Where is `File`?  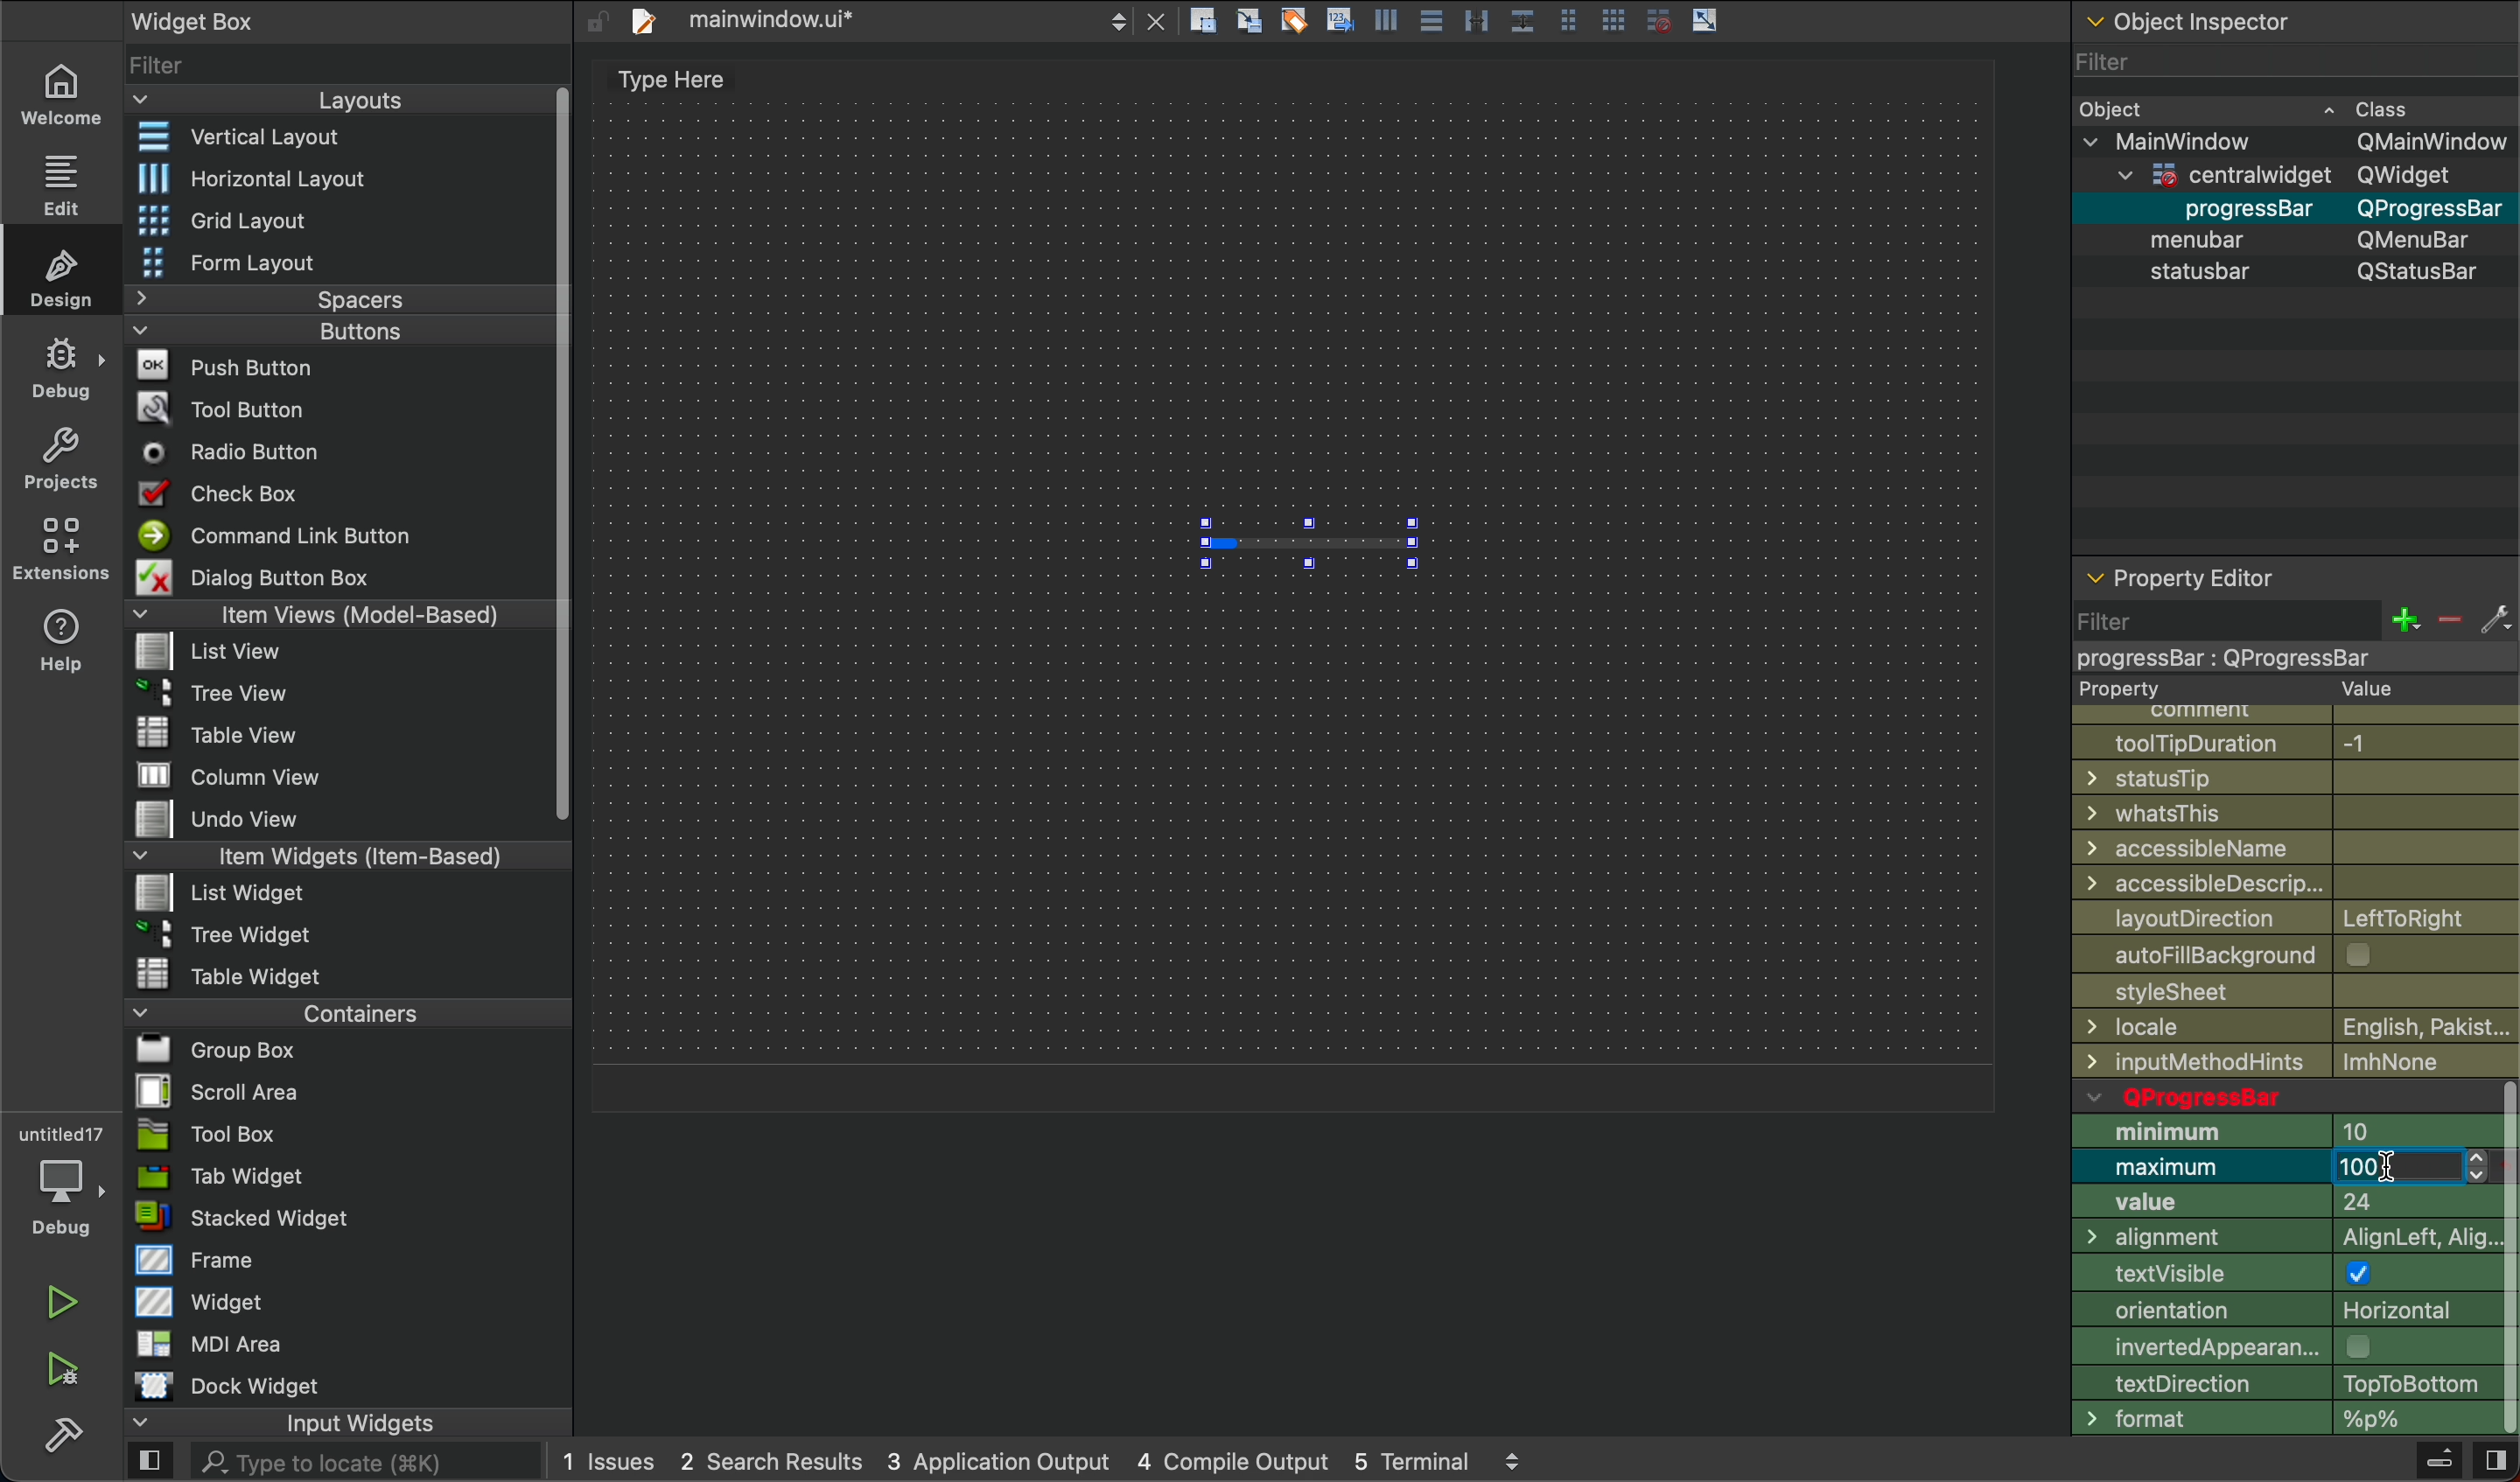 File is located at coordinates (231, 932).